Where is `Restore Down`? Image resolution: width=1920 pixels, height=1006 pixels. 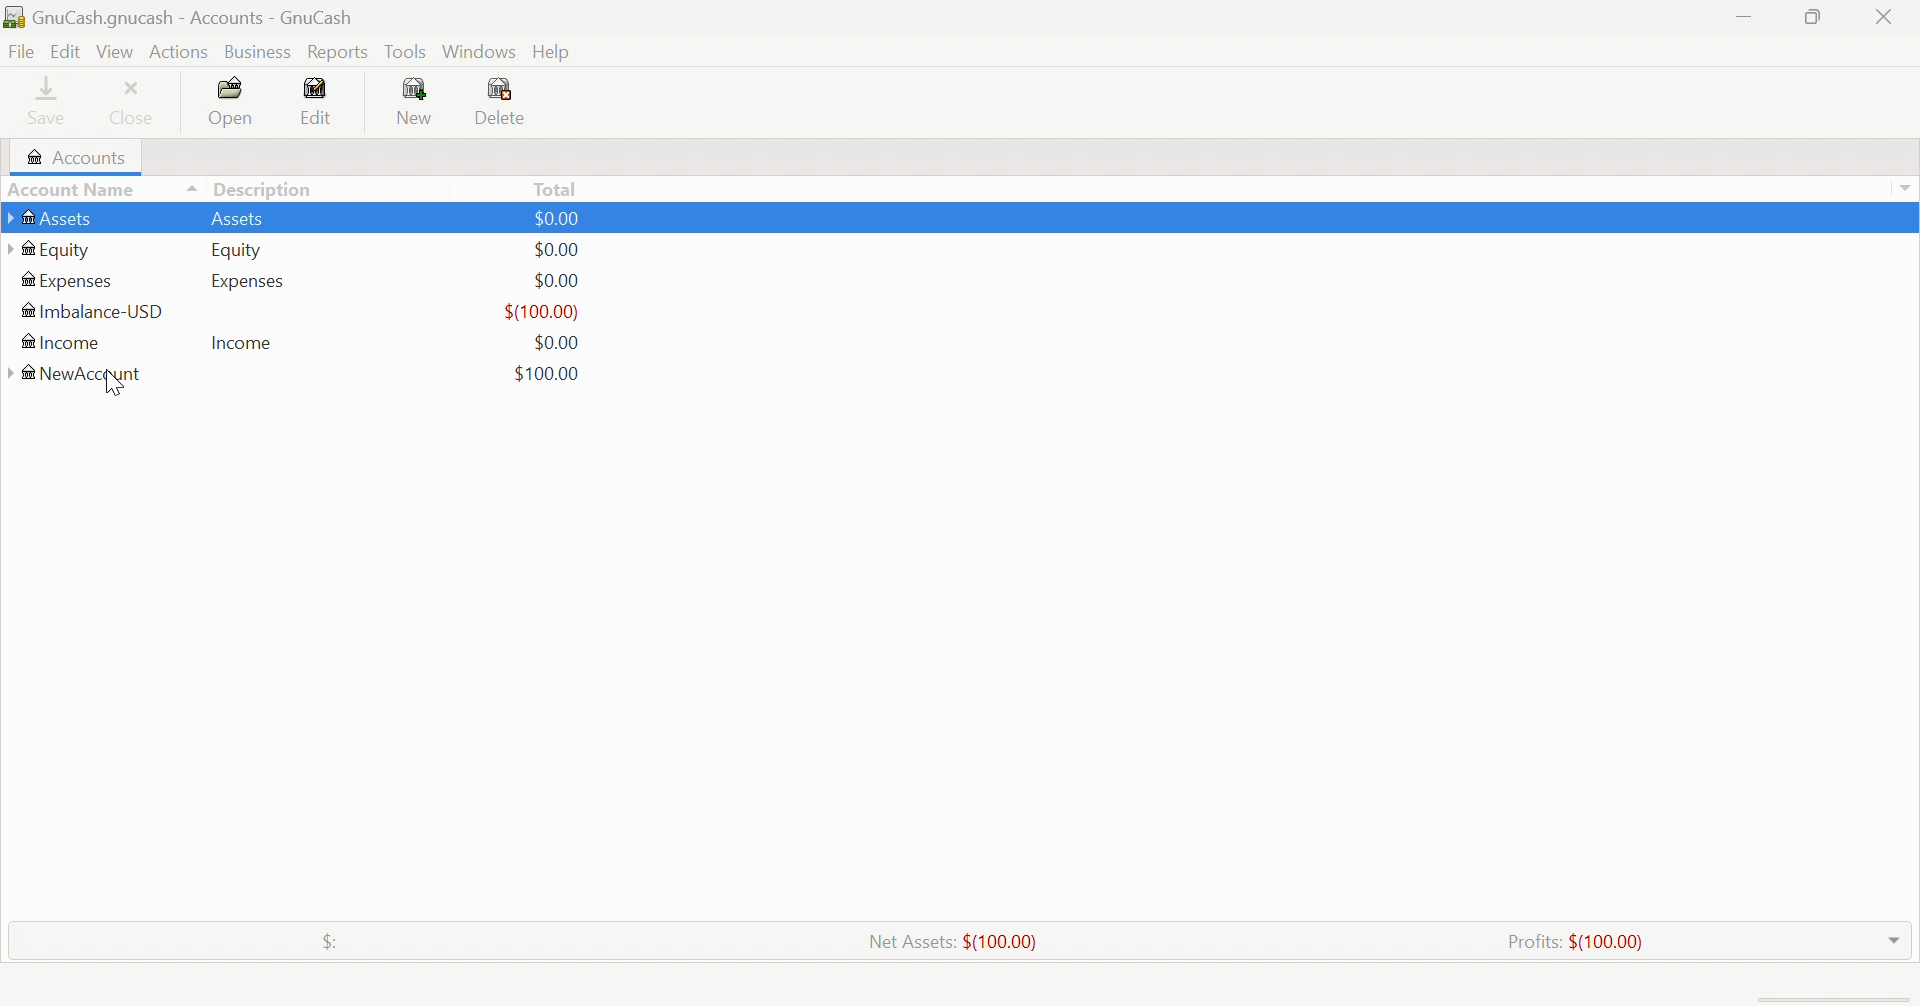
Restore Down is located at coordinates (1813, 19).